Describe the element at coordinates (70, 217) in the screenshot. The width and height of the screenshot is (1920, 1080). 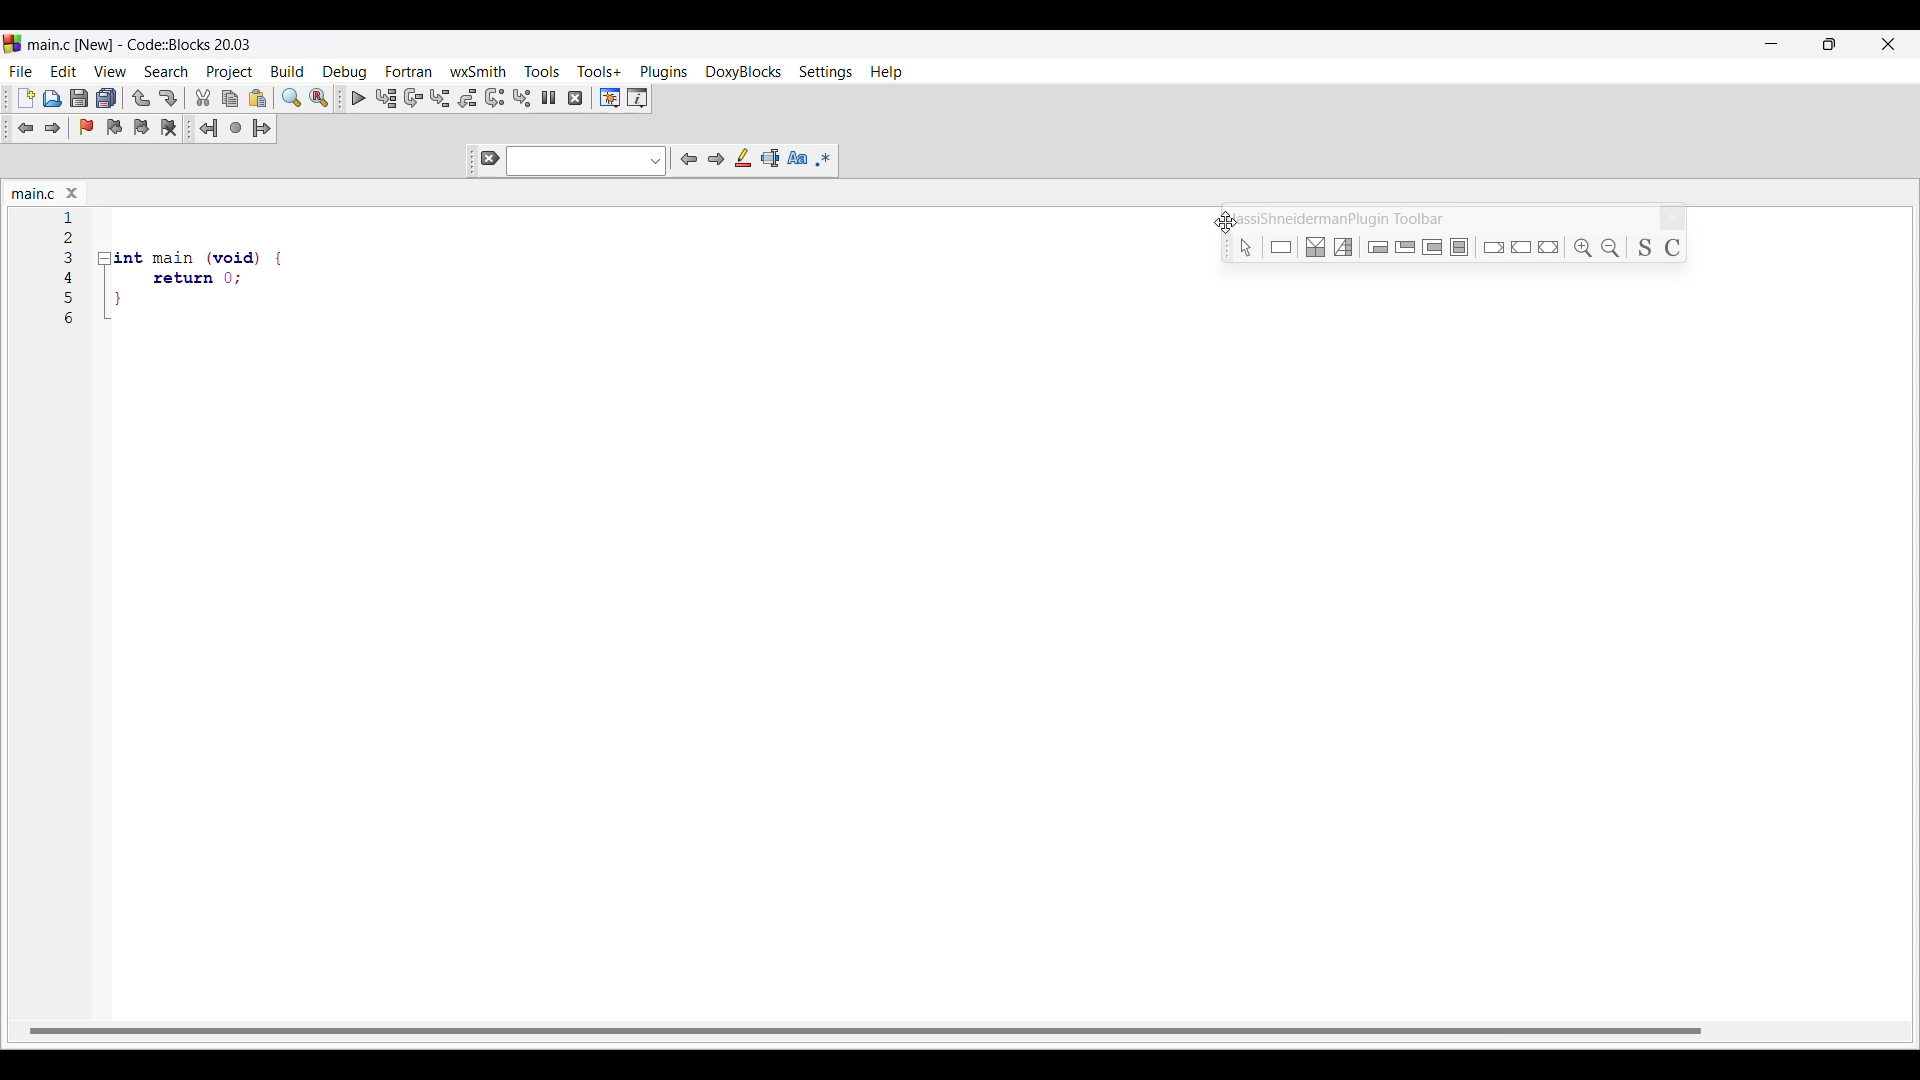
I see `Current code` at that location.